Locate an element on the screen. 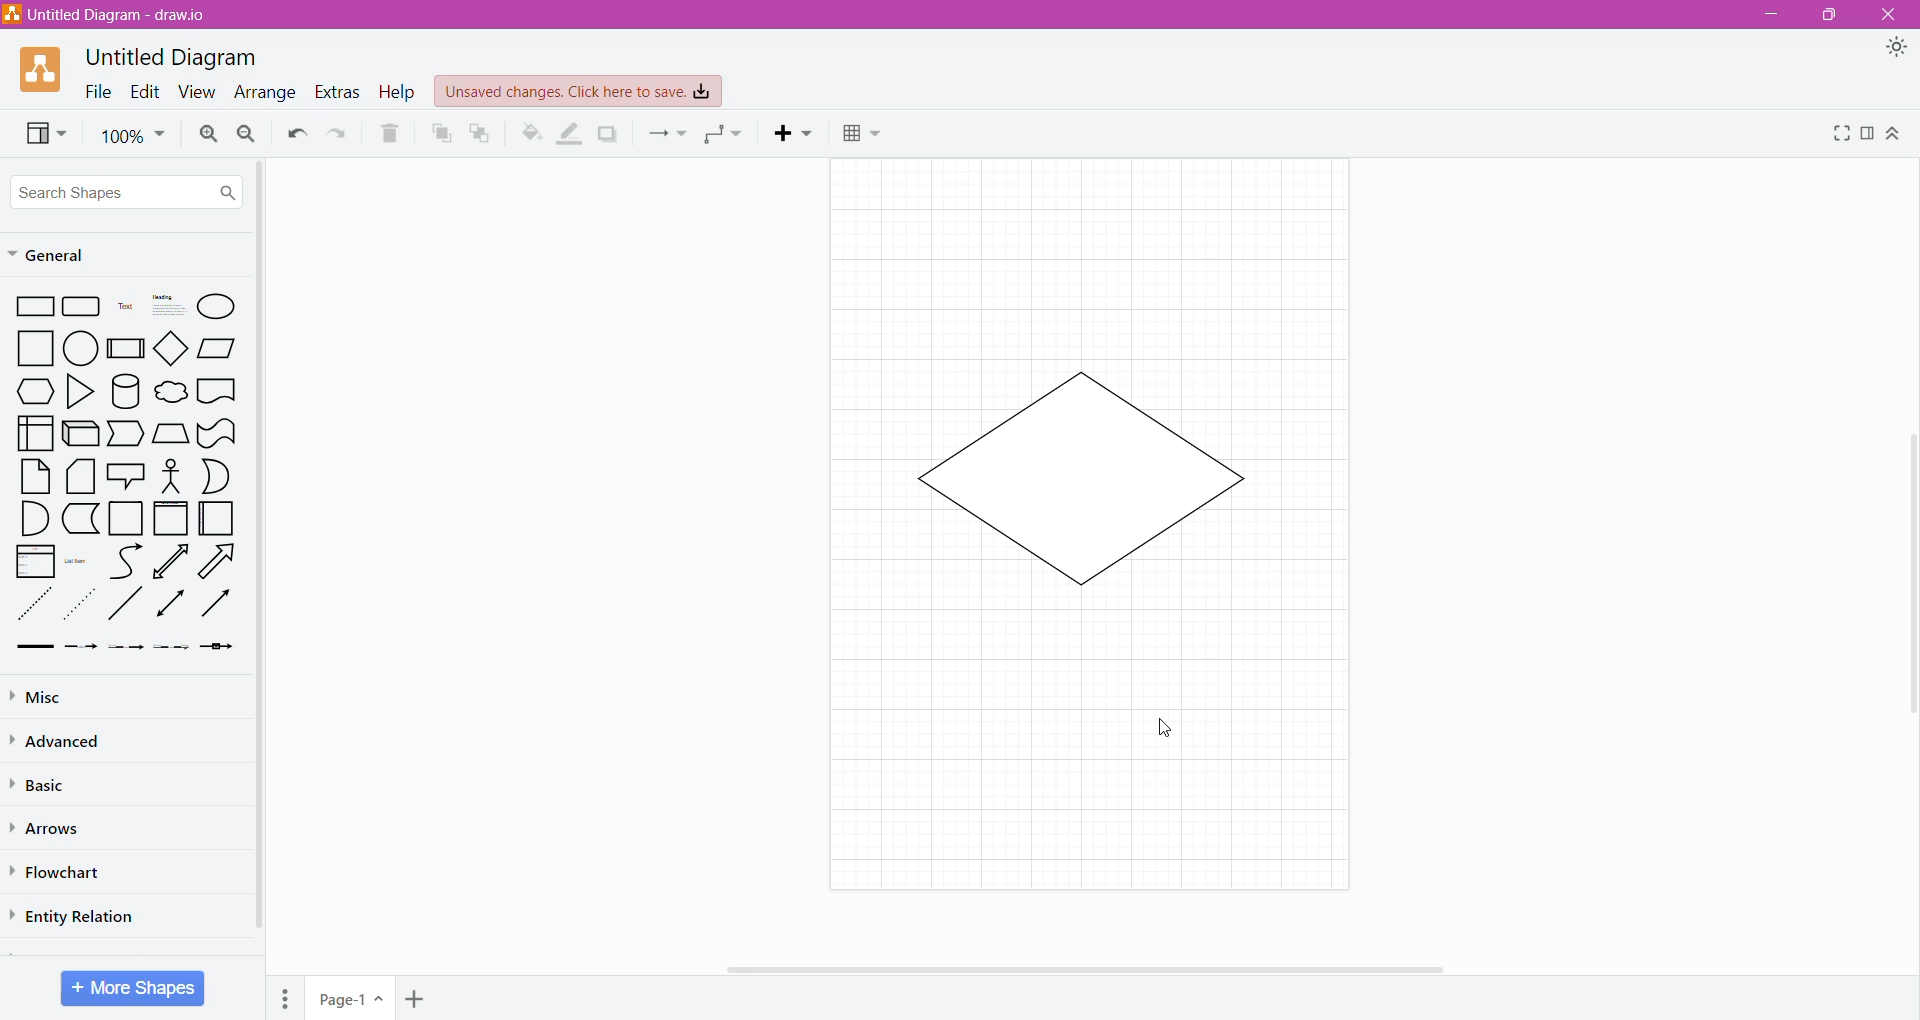  Fill Color is located at coordinates (530, 134).